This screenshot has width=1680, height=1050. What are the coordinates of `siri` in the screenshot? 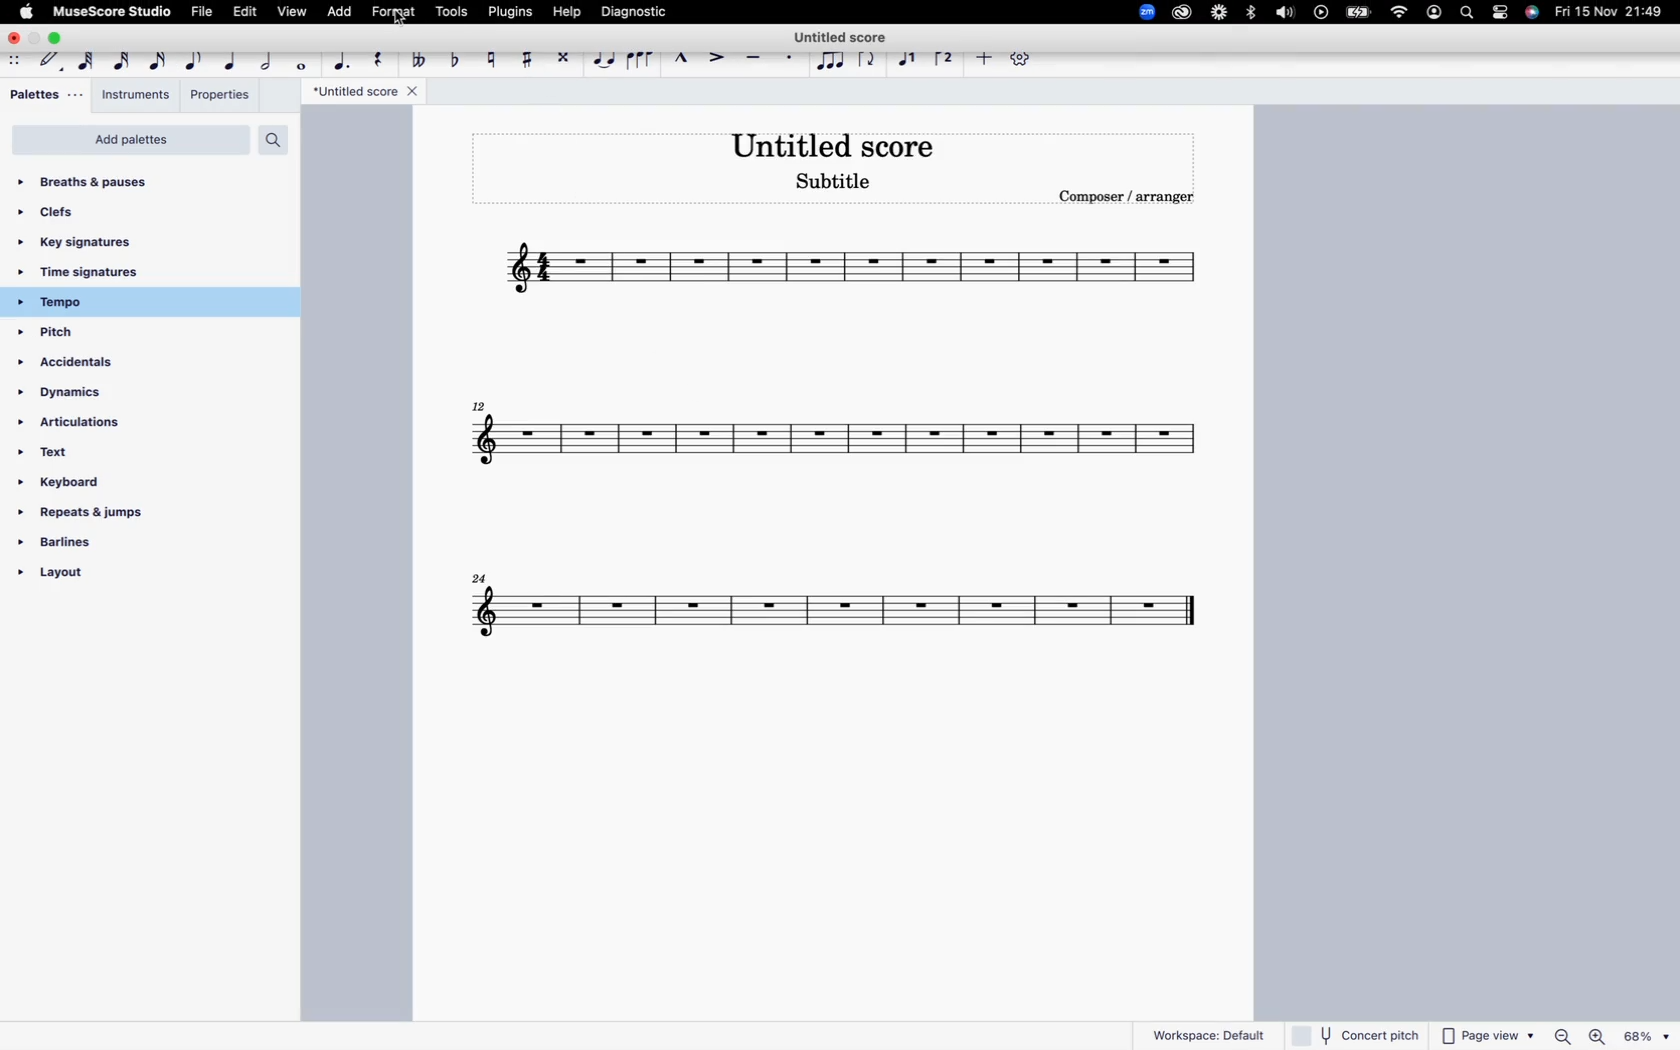 It's located at (1533, 15).